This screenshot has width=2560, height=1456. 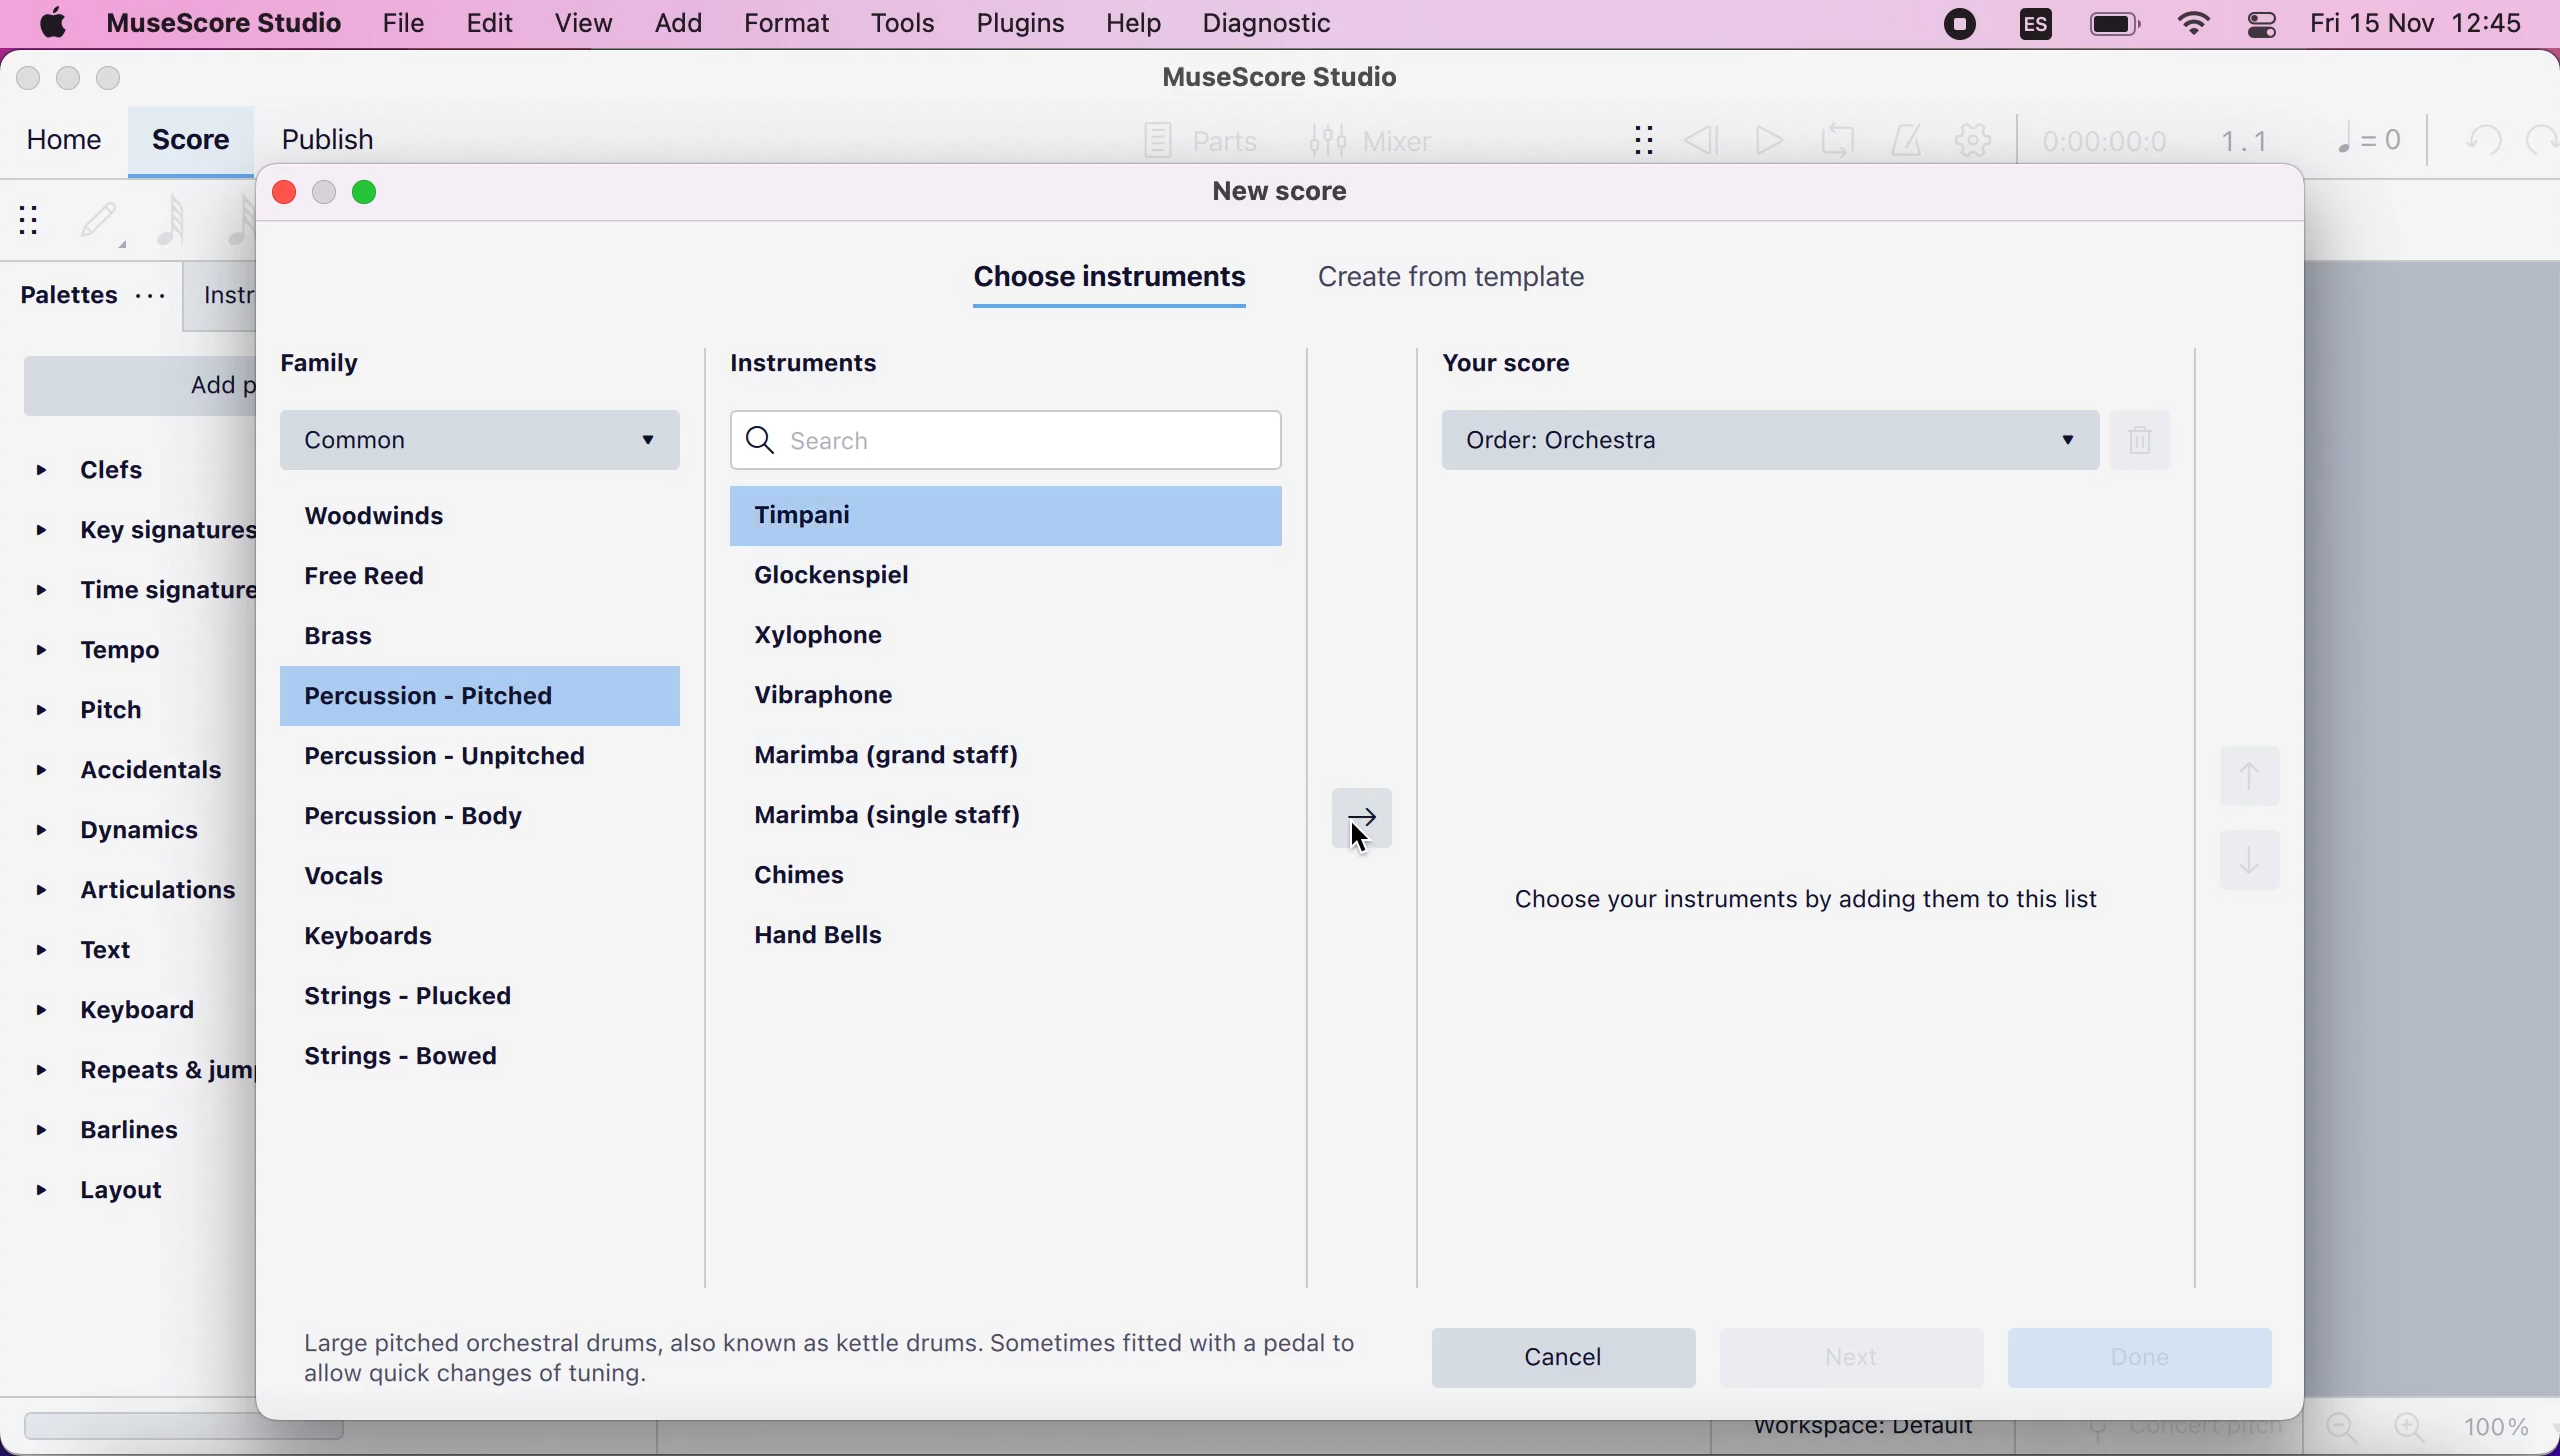 What do you see at coordinates (1958, 25) in the screenshot?
I see `recording stopped` at bounding box center [1958, 25].